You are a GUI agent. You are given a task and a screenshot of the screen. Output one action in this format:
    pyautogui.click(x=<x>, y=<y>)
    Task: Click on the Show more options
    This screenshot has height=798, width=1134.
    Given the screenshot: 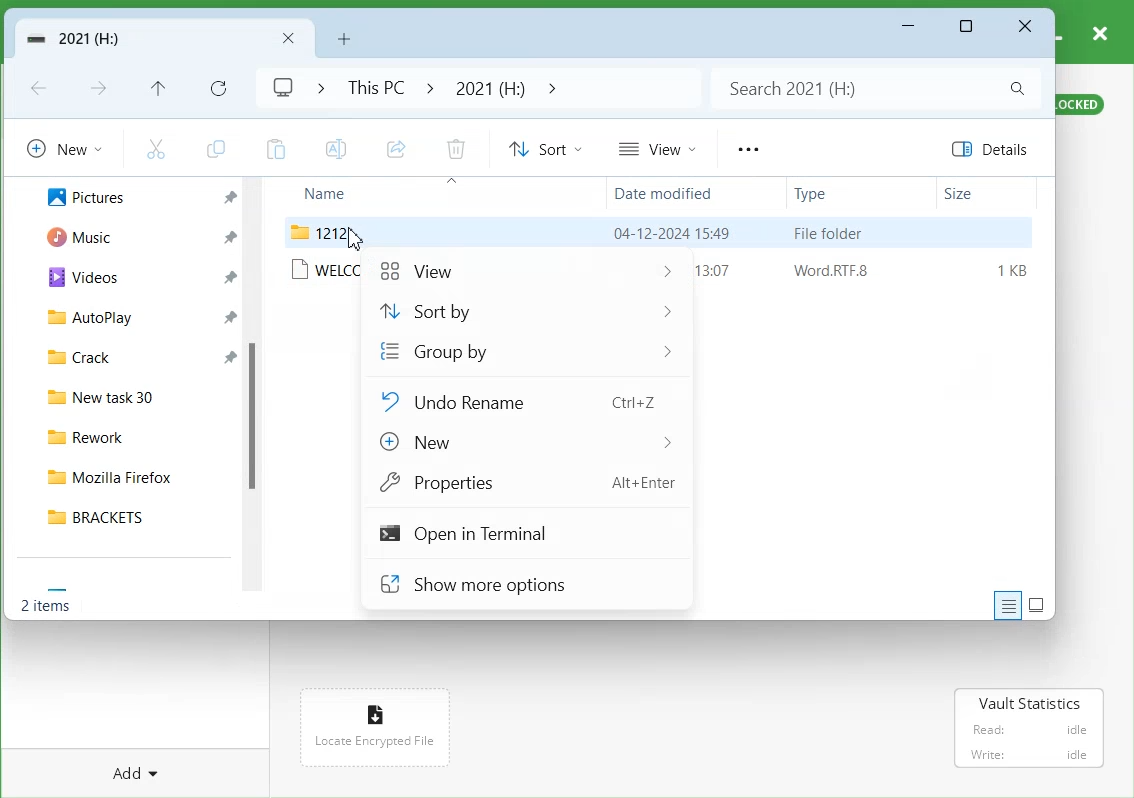 What is the action you would take?
    pyautogui.click(x=526, y=584)
    